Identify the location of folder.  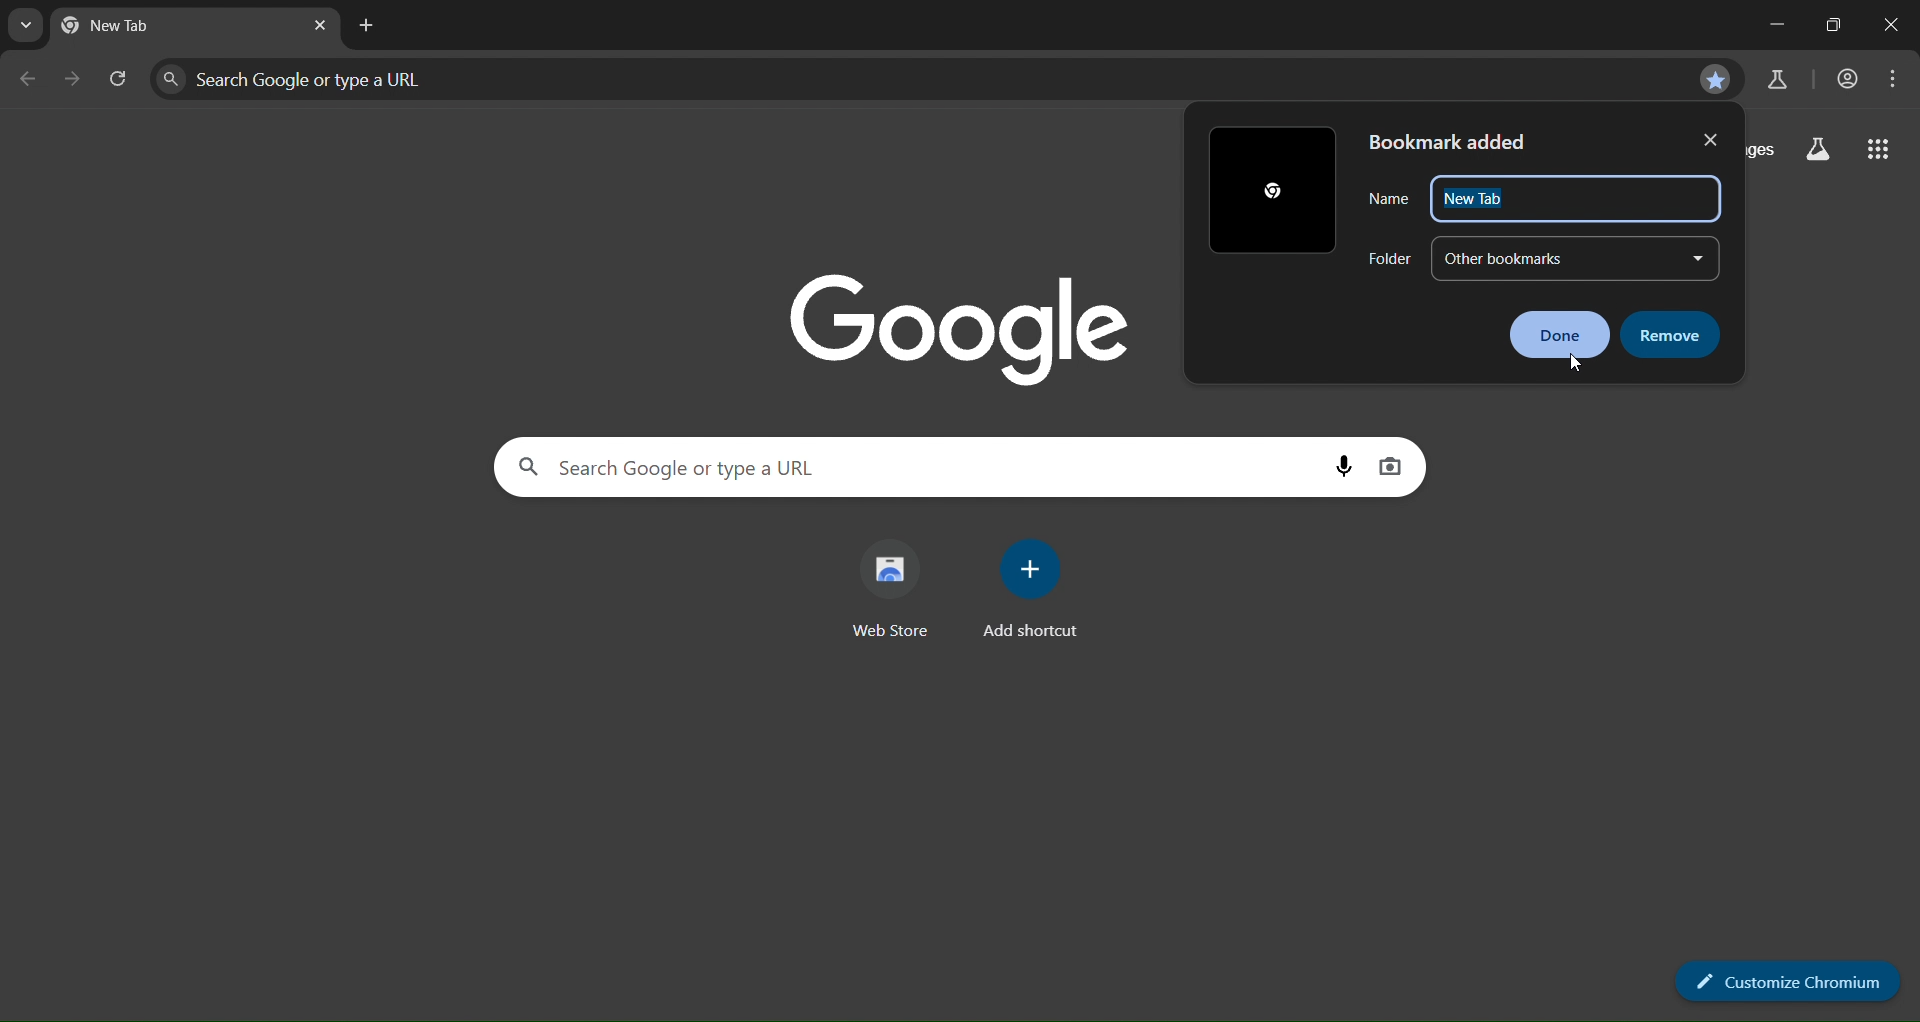
(1391, 258).